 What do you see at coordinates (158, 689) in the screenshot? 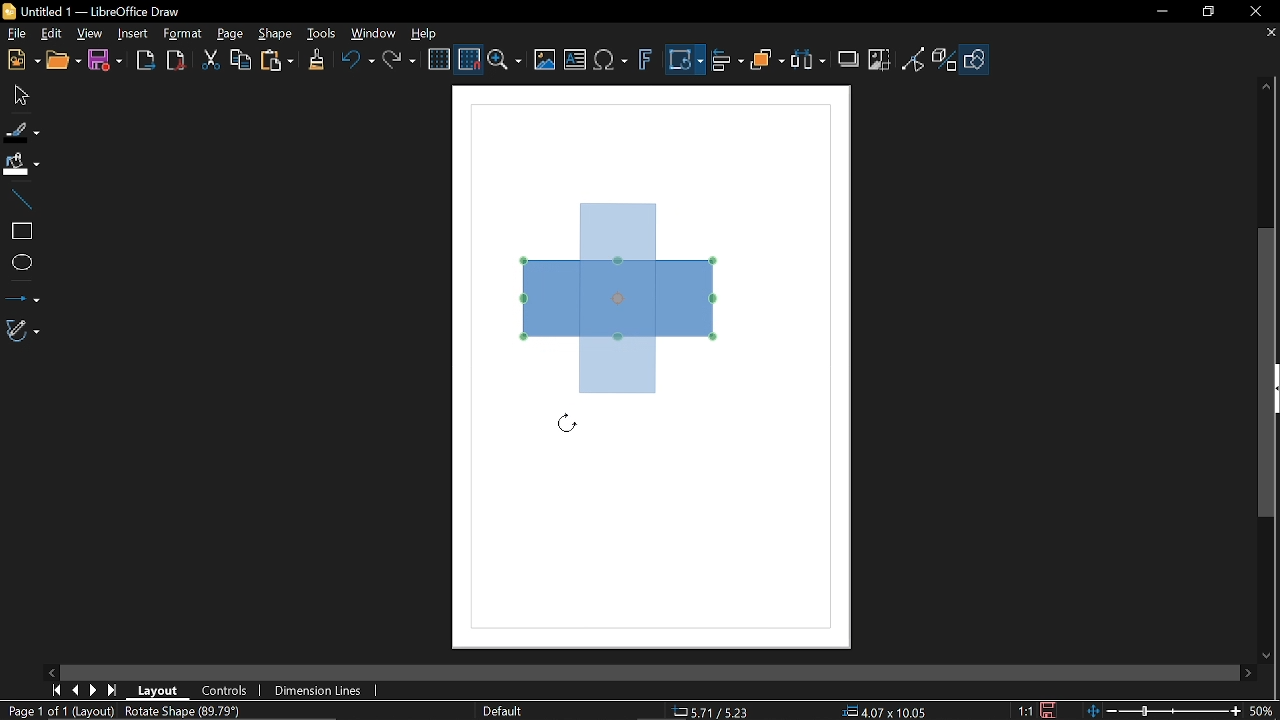
I see `Layout` at bounding box center [158, 689].